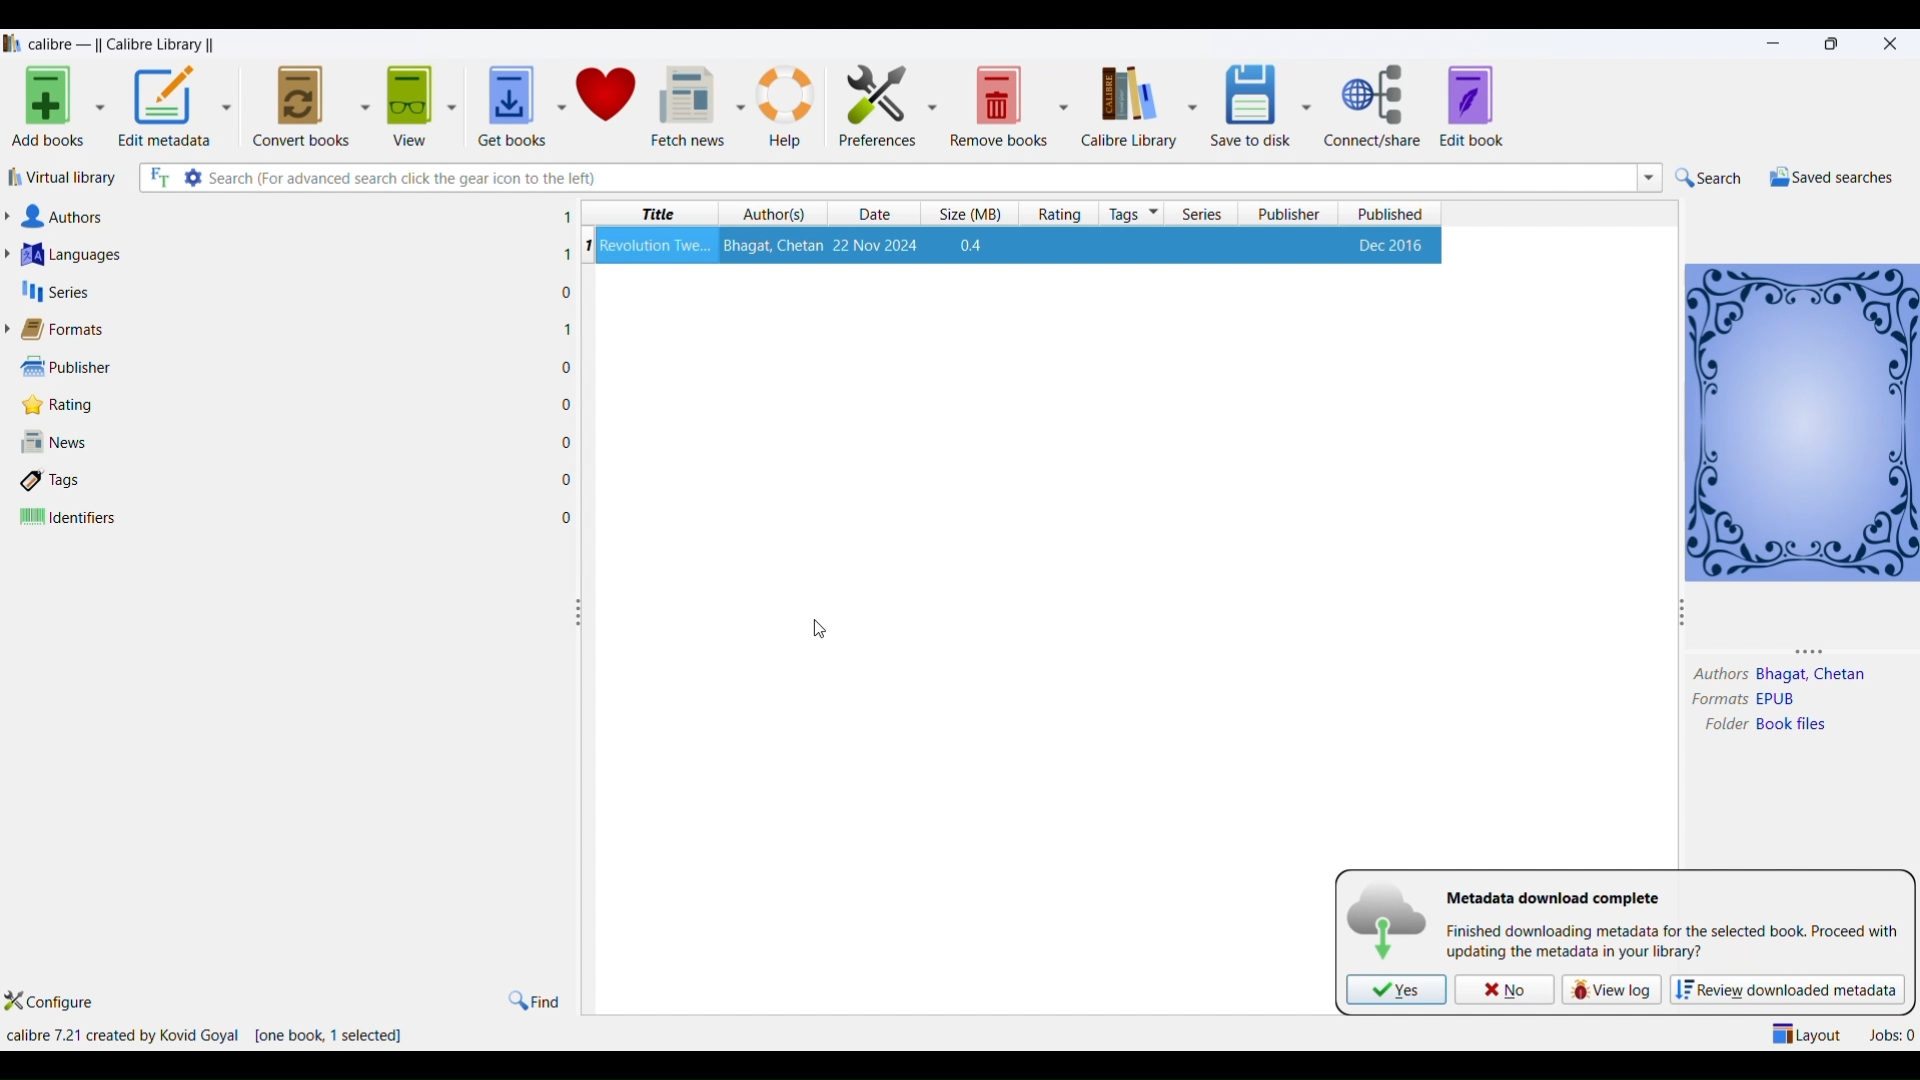 Image resolution: width=1920 pixels, height=1080 pixels. What do you see at coordinates (1307, 106) in the screenshot?
I see `save options dropdown button` at bounding box center [1307, 106].